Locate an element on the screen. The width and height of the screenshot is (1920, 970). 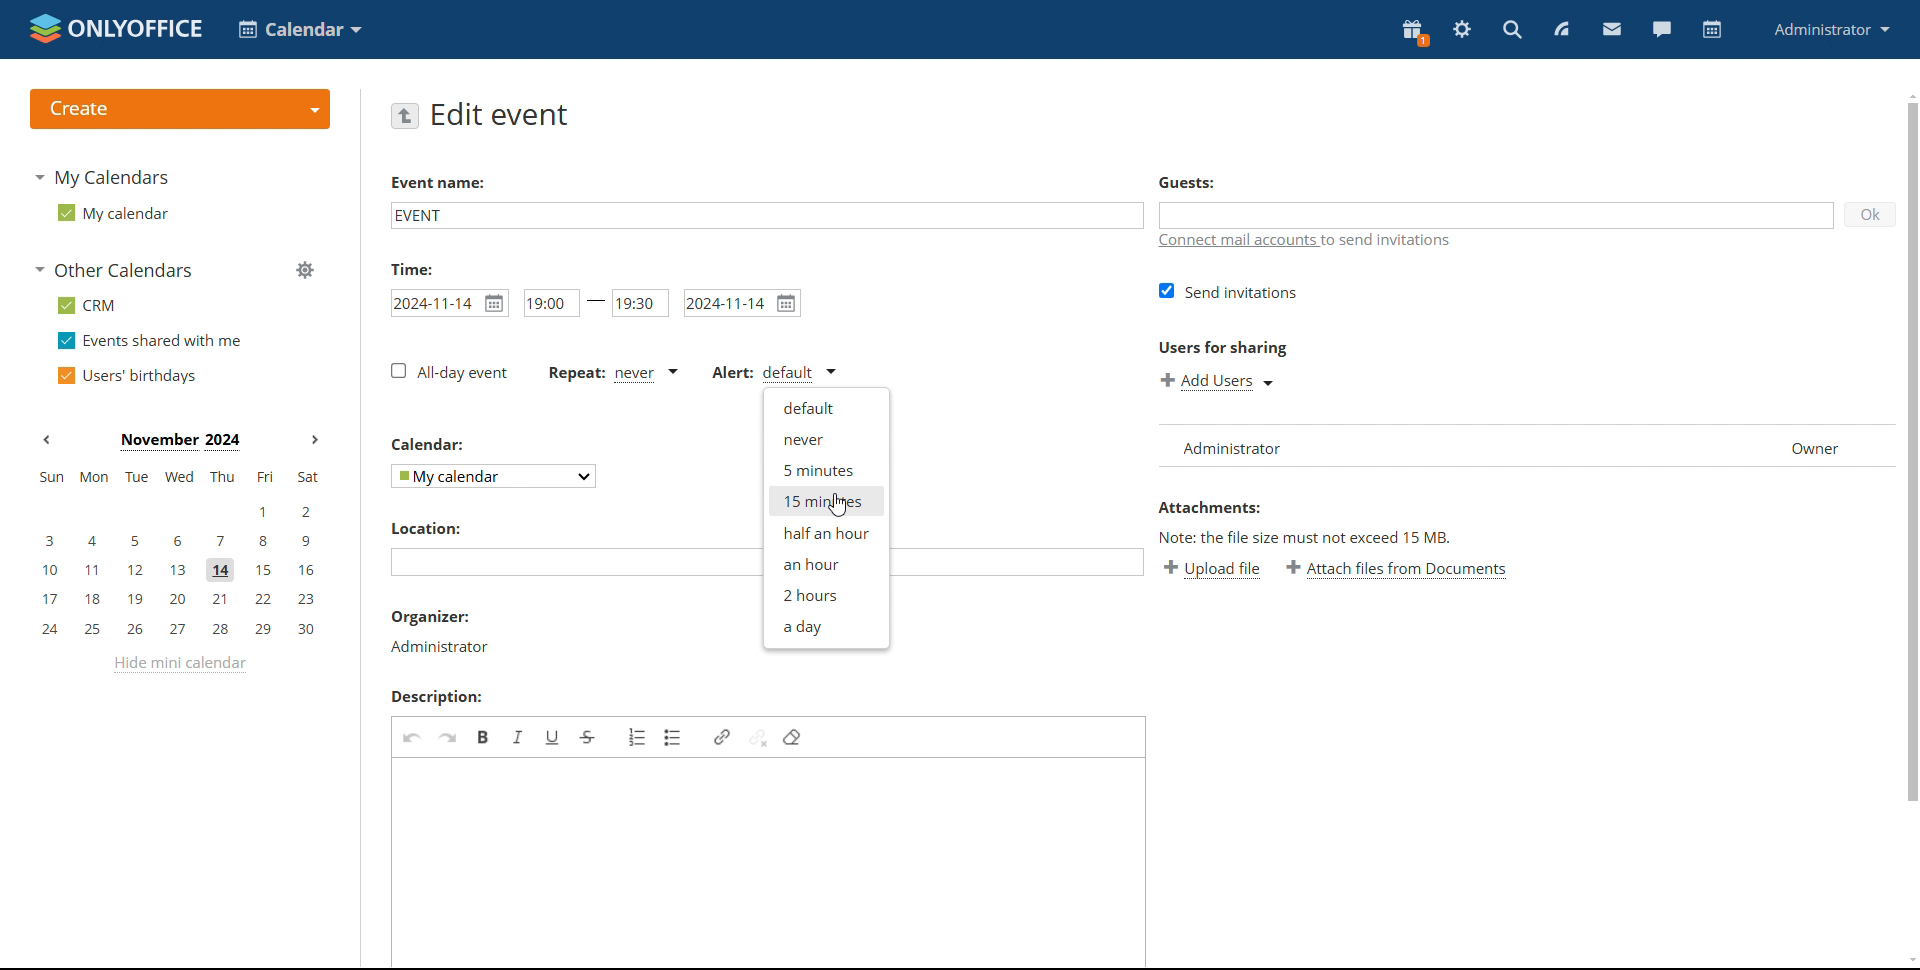
italic is located at coordinates (518, 736).